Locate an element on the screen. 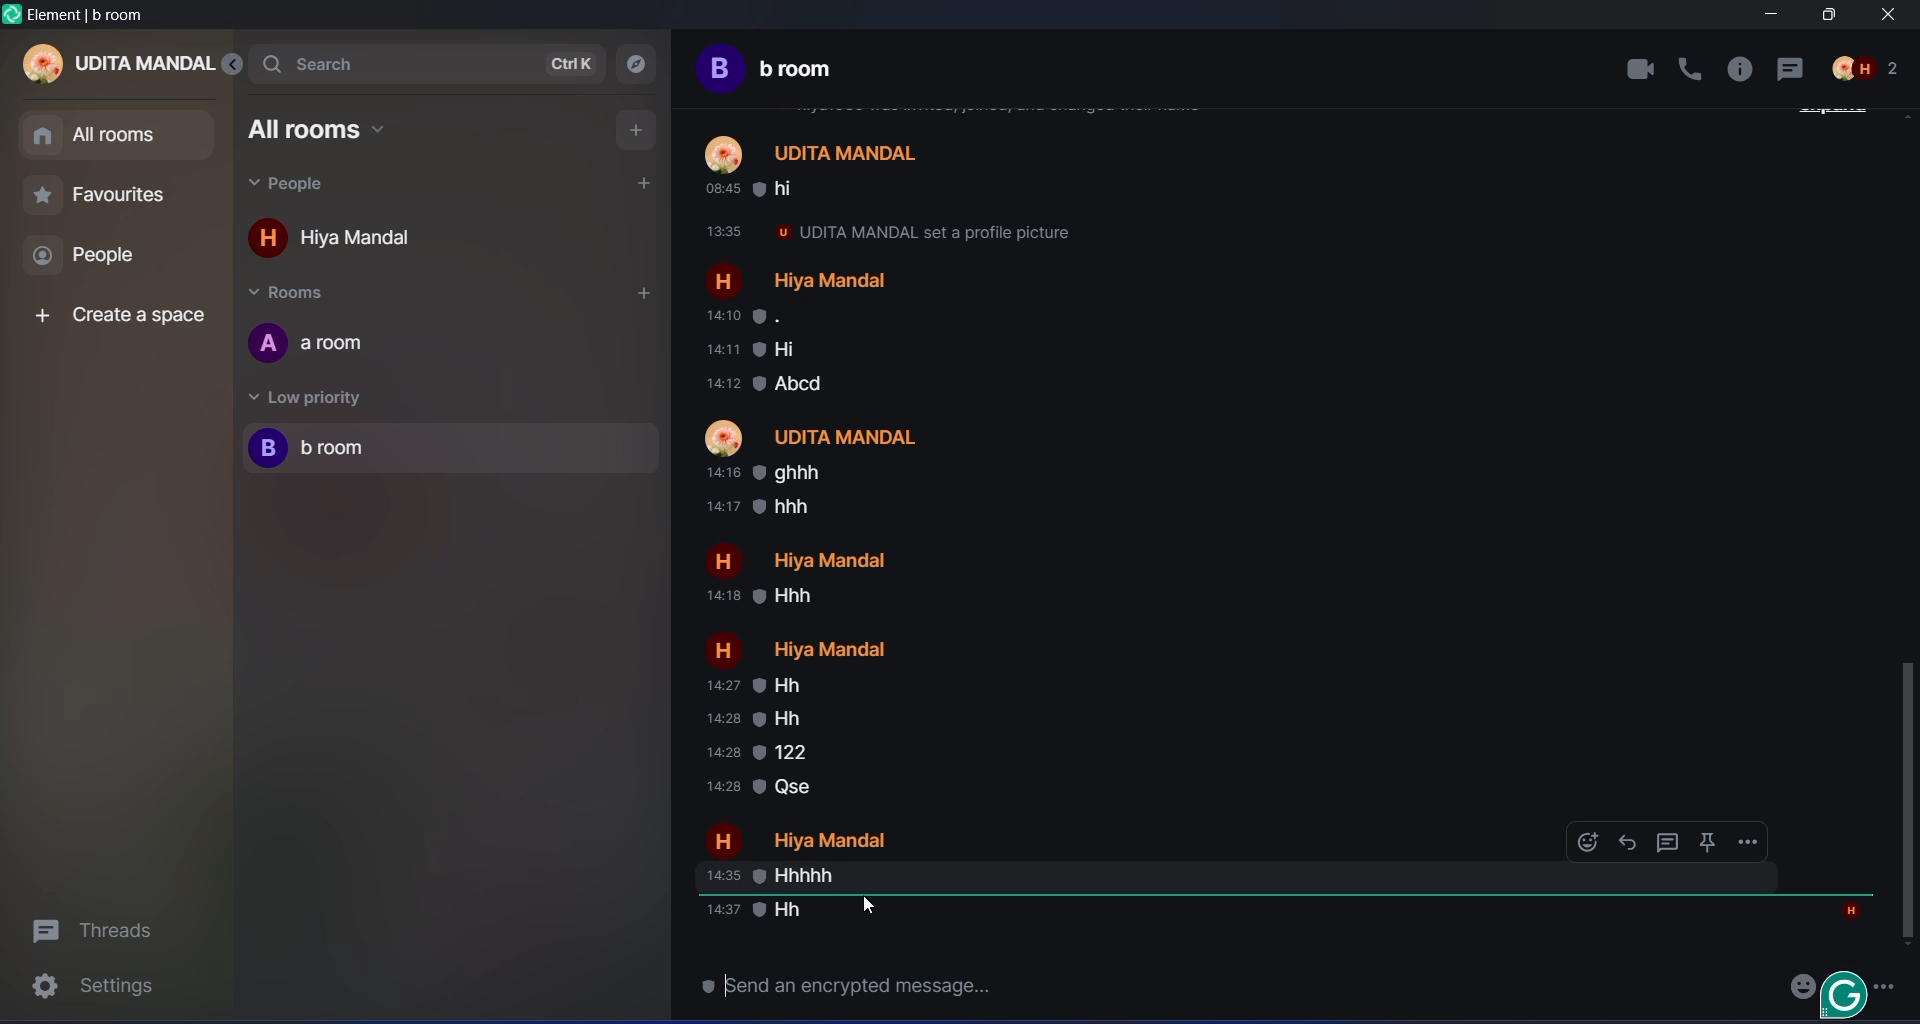 This screenshot has width=1920, height=1024. udita mandal is located at coordinates (107, 61).